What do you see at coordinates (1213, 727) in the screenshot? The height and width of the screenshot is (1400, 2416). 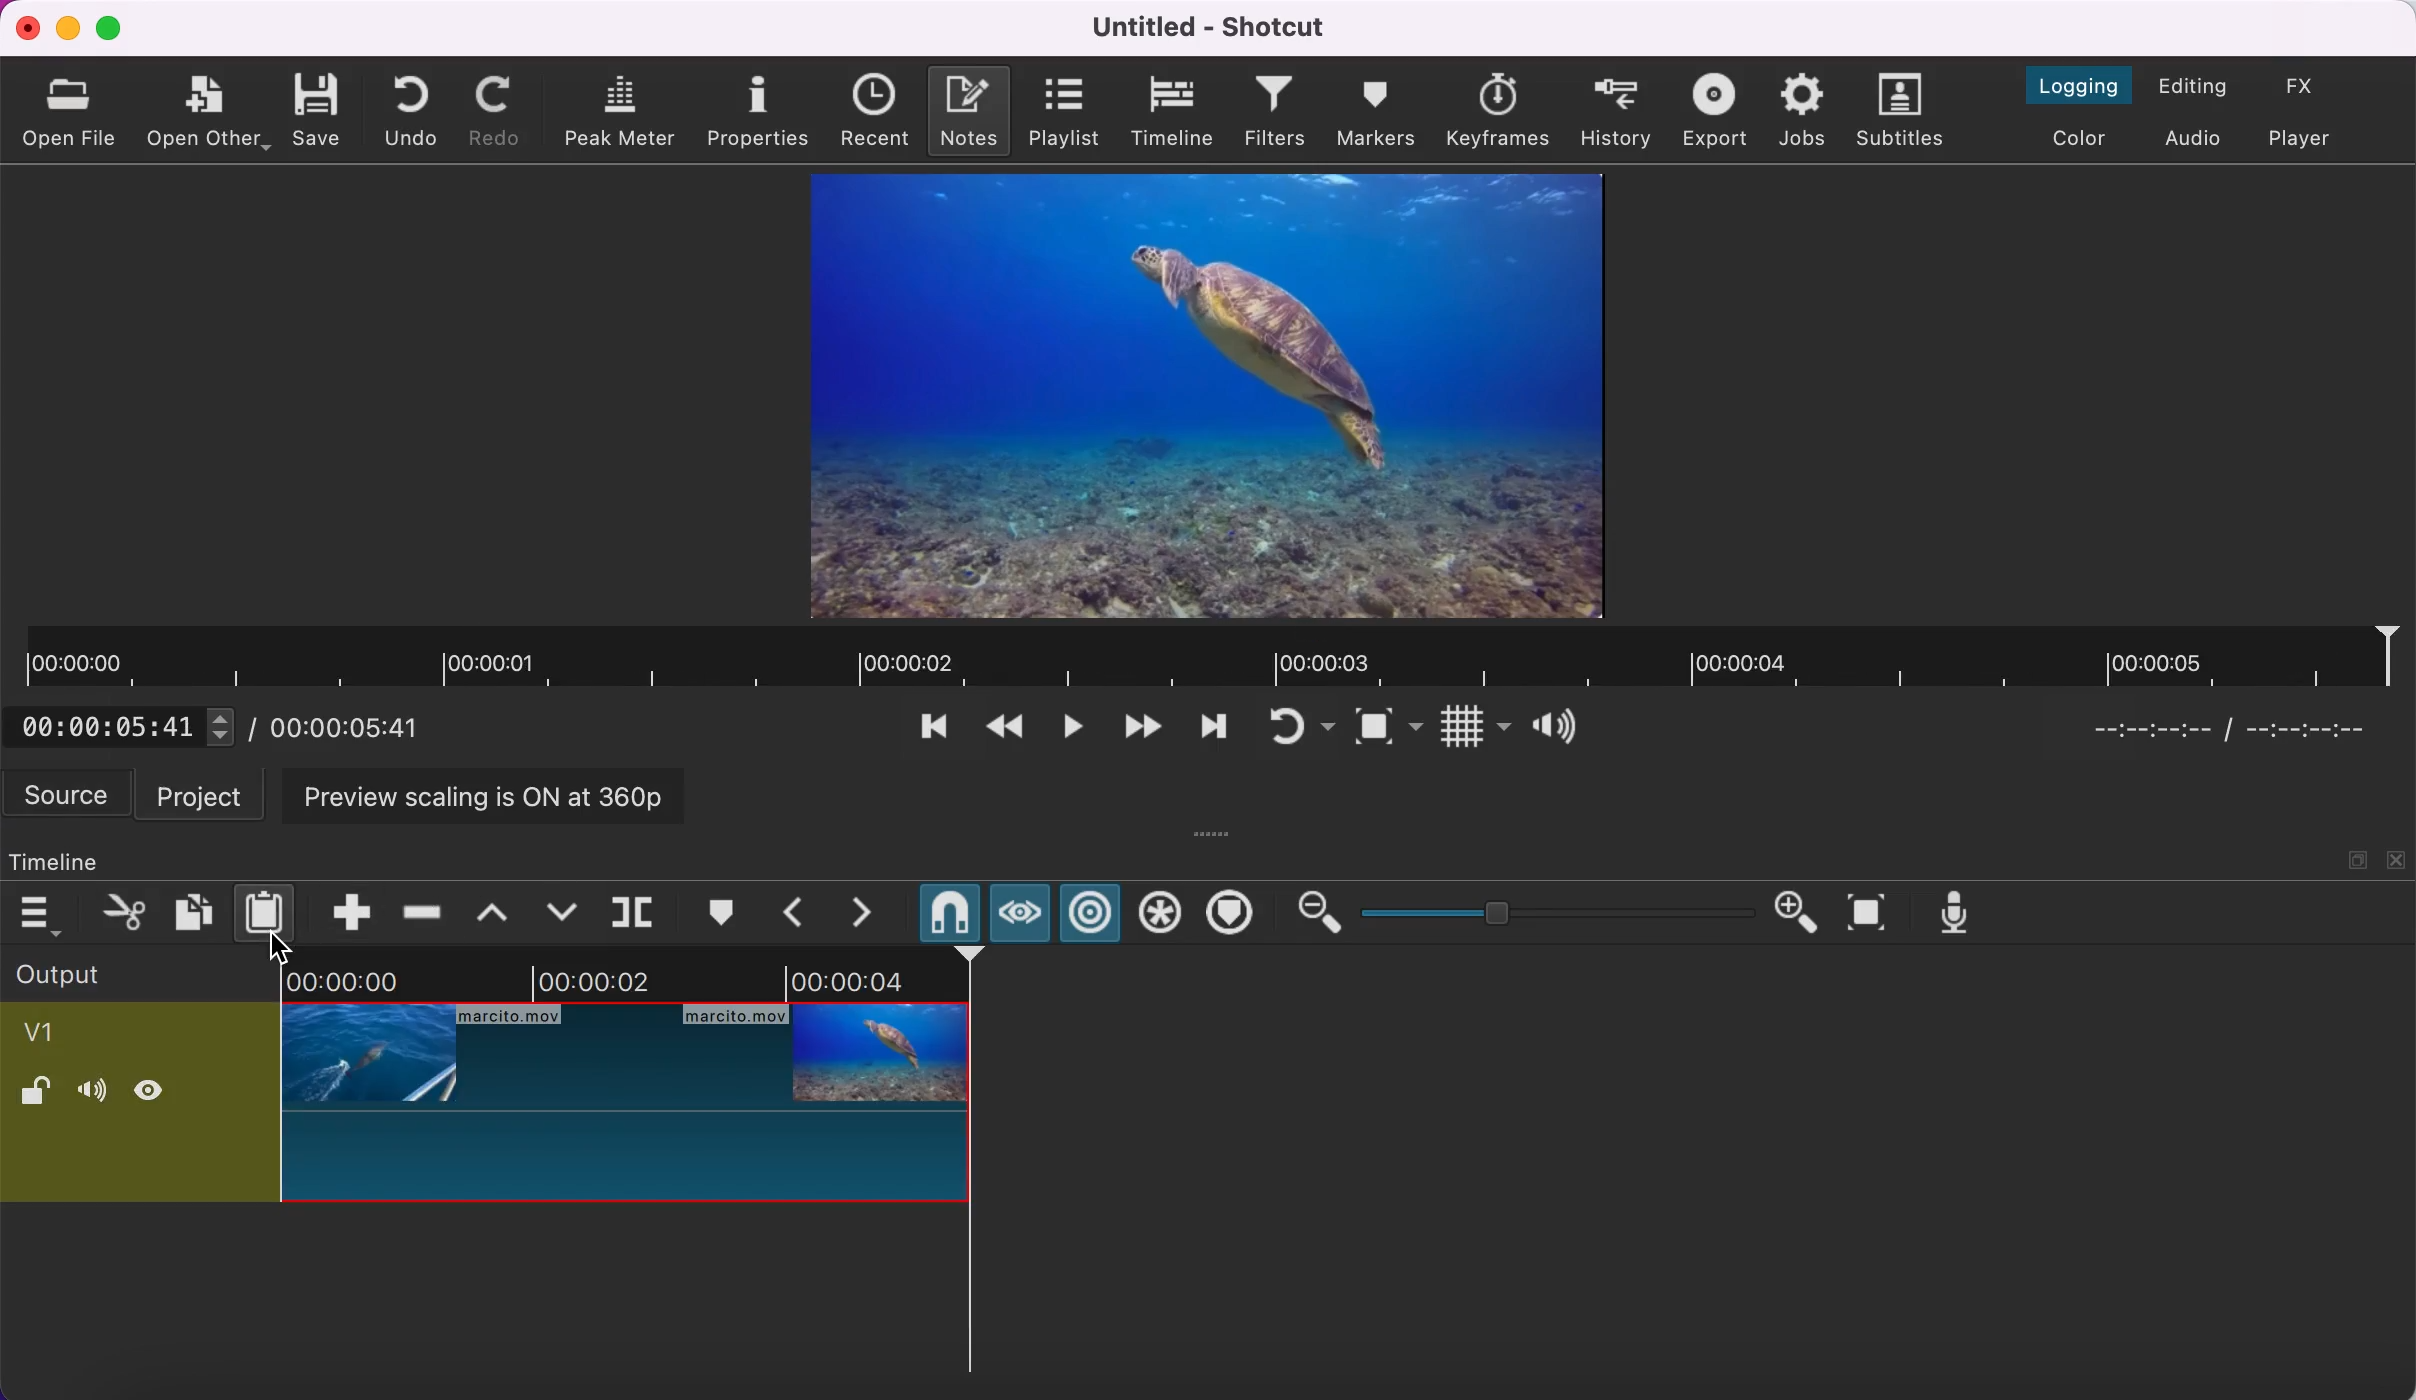 I see `skip to next point` at bounding box center [1213, 727].